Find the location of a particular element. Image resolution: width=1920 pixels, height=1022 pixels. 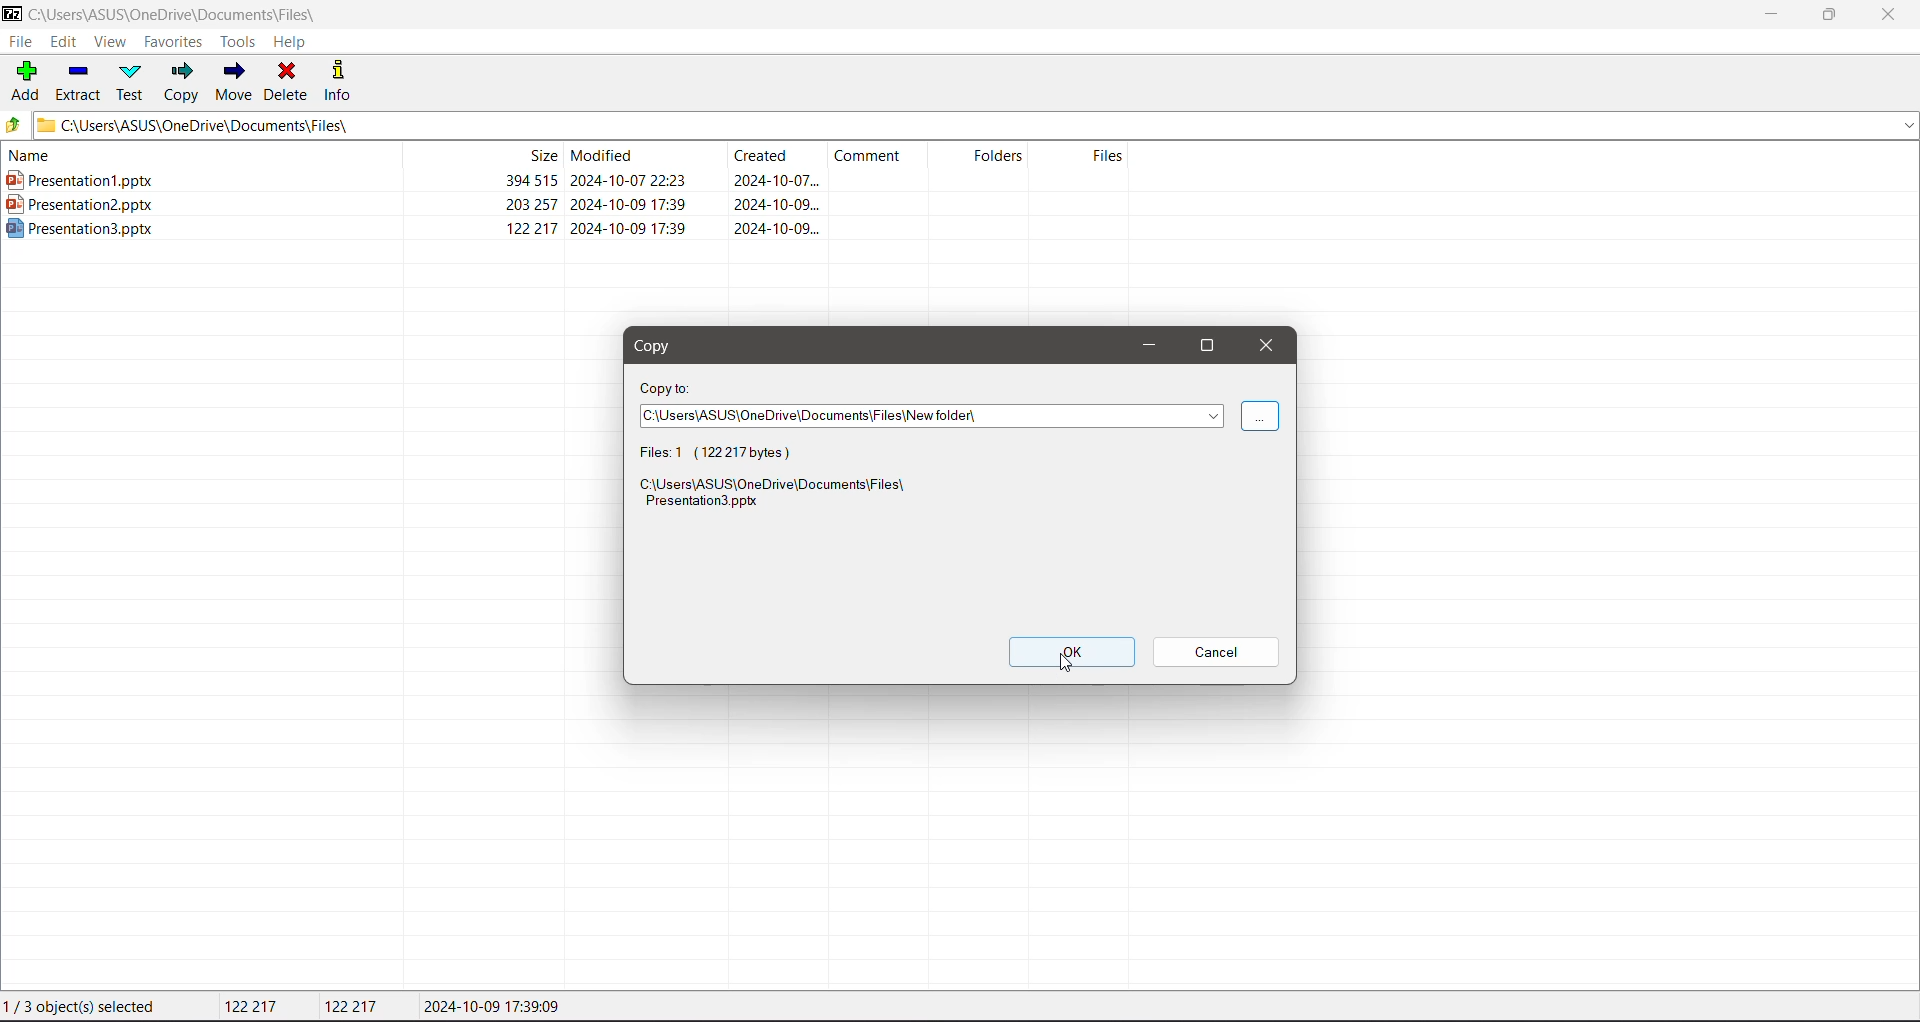

Selected file and size is located at coordinates (724, 453).